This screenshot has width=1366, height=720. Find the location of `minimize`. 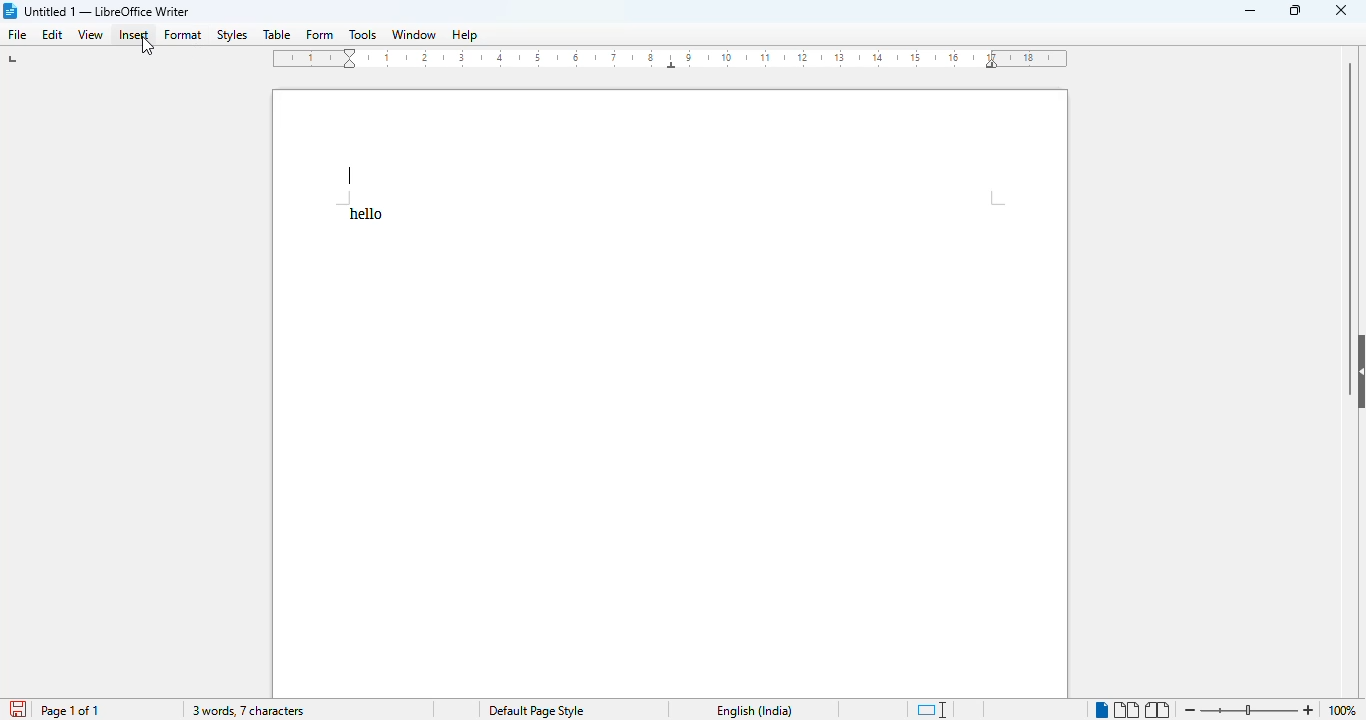

minimize is located at coordinates (1249, 11).